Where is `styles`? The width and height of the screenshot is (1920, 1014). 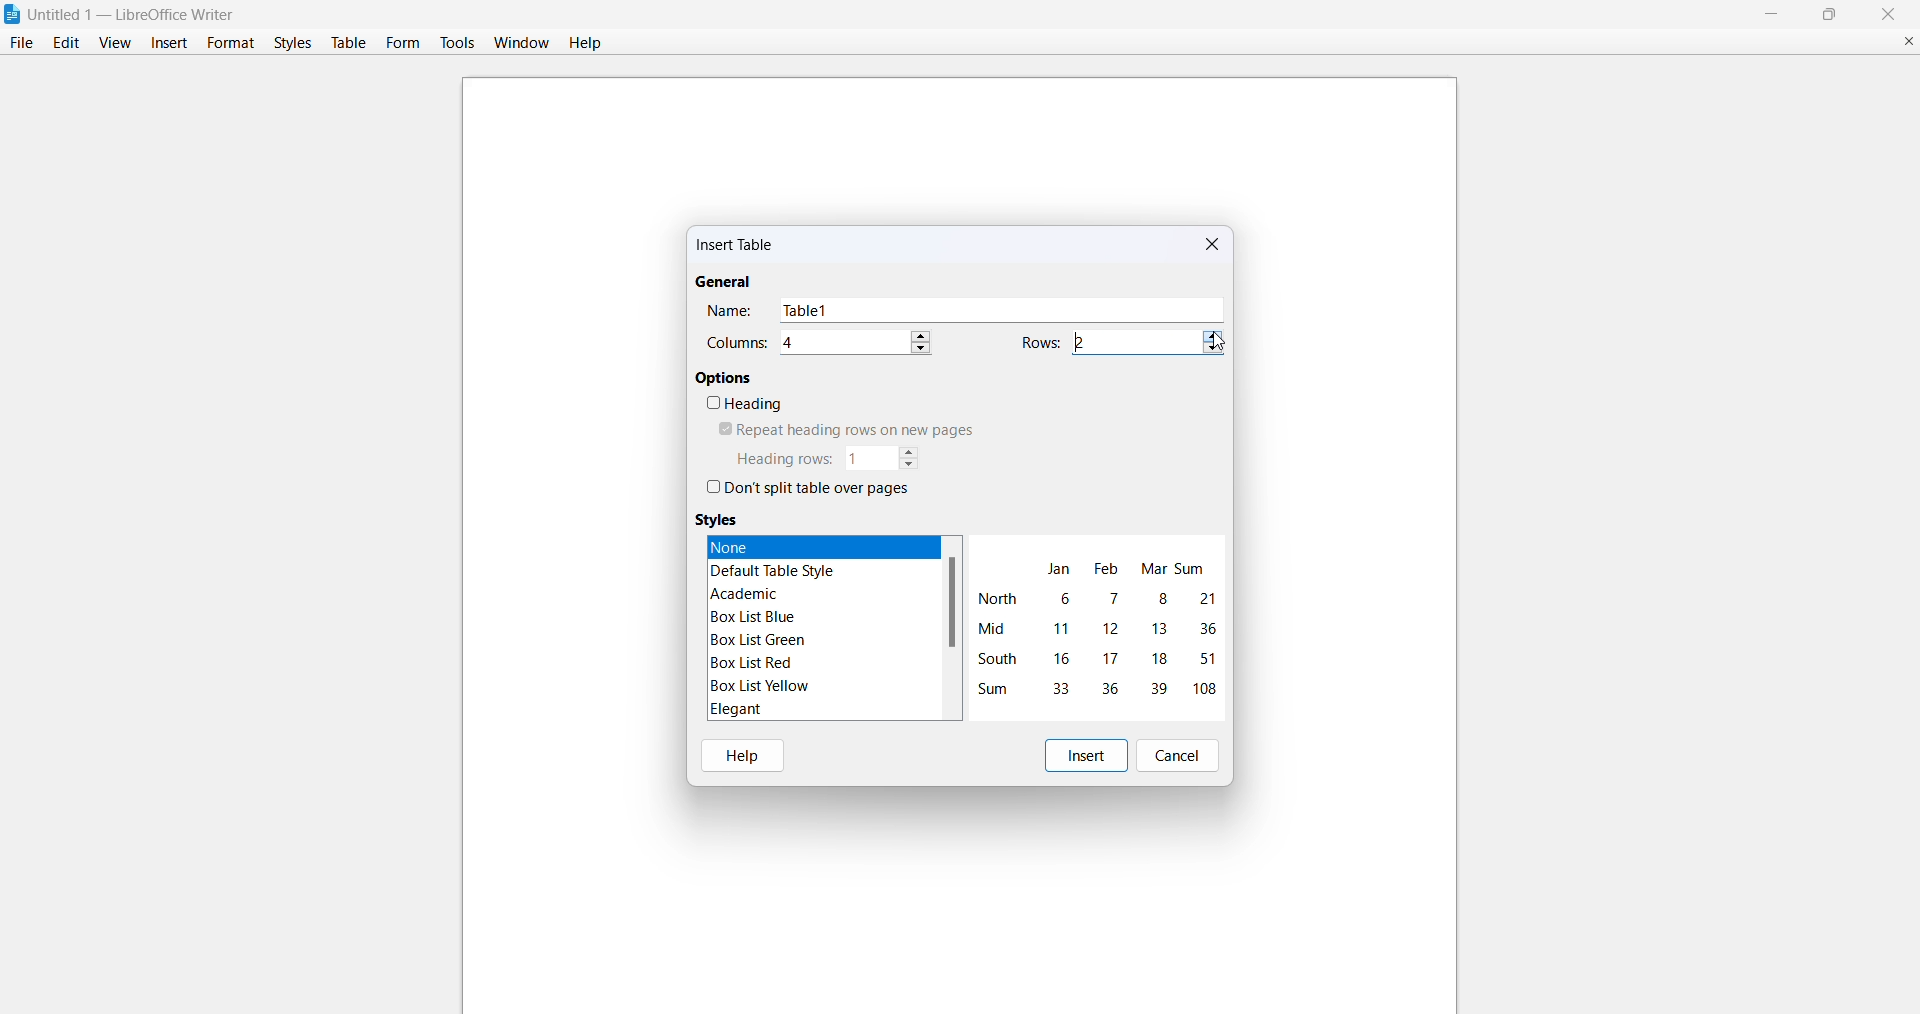 styles is located at coordinates (719, 519).